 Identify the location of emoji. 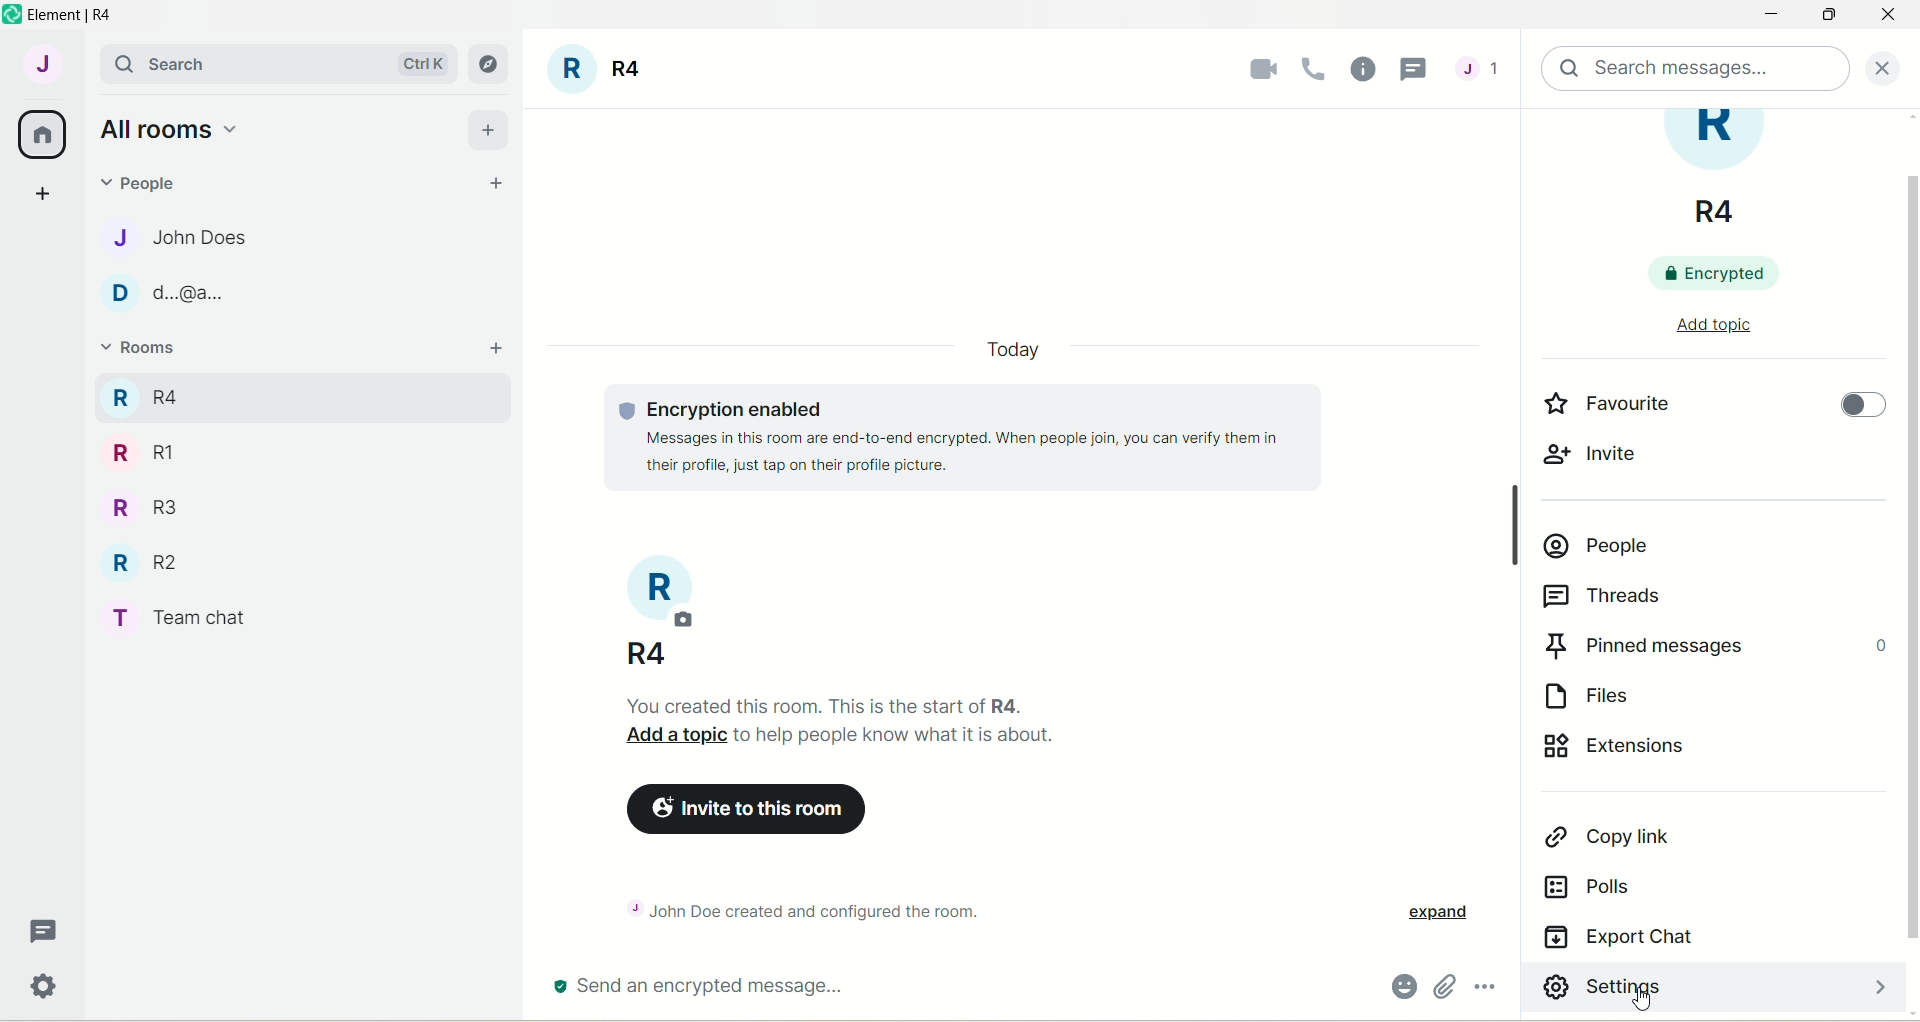
(1402, 987).